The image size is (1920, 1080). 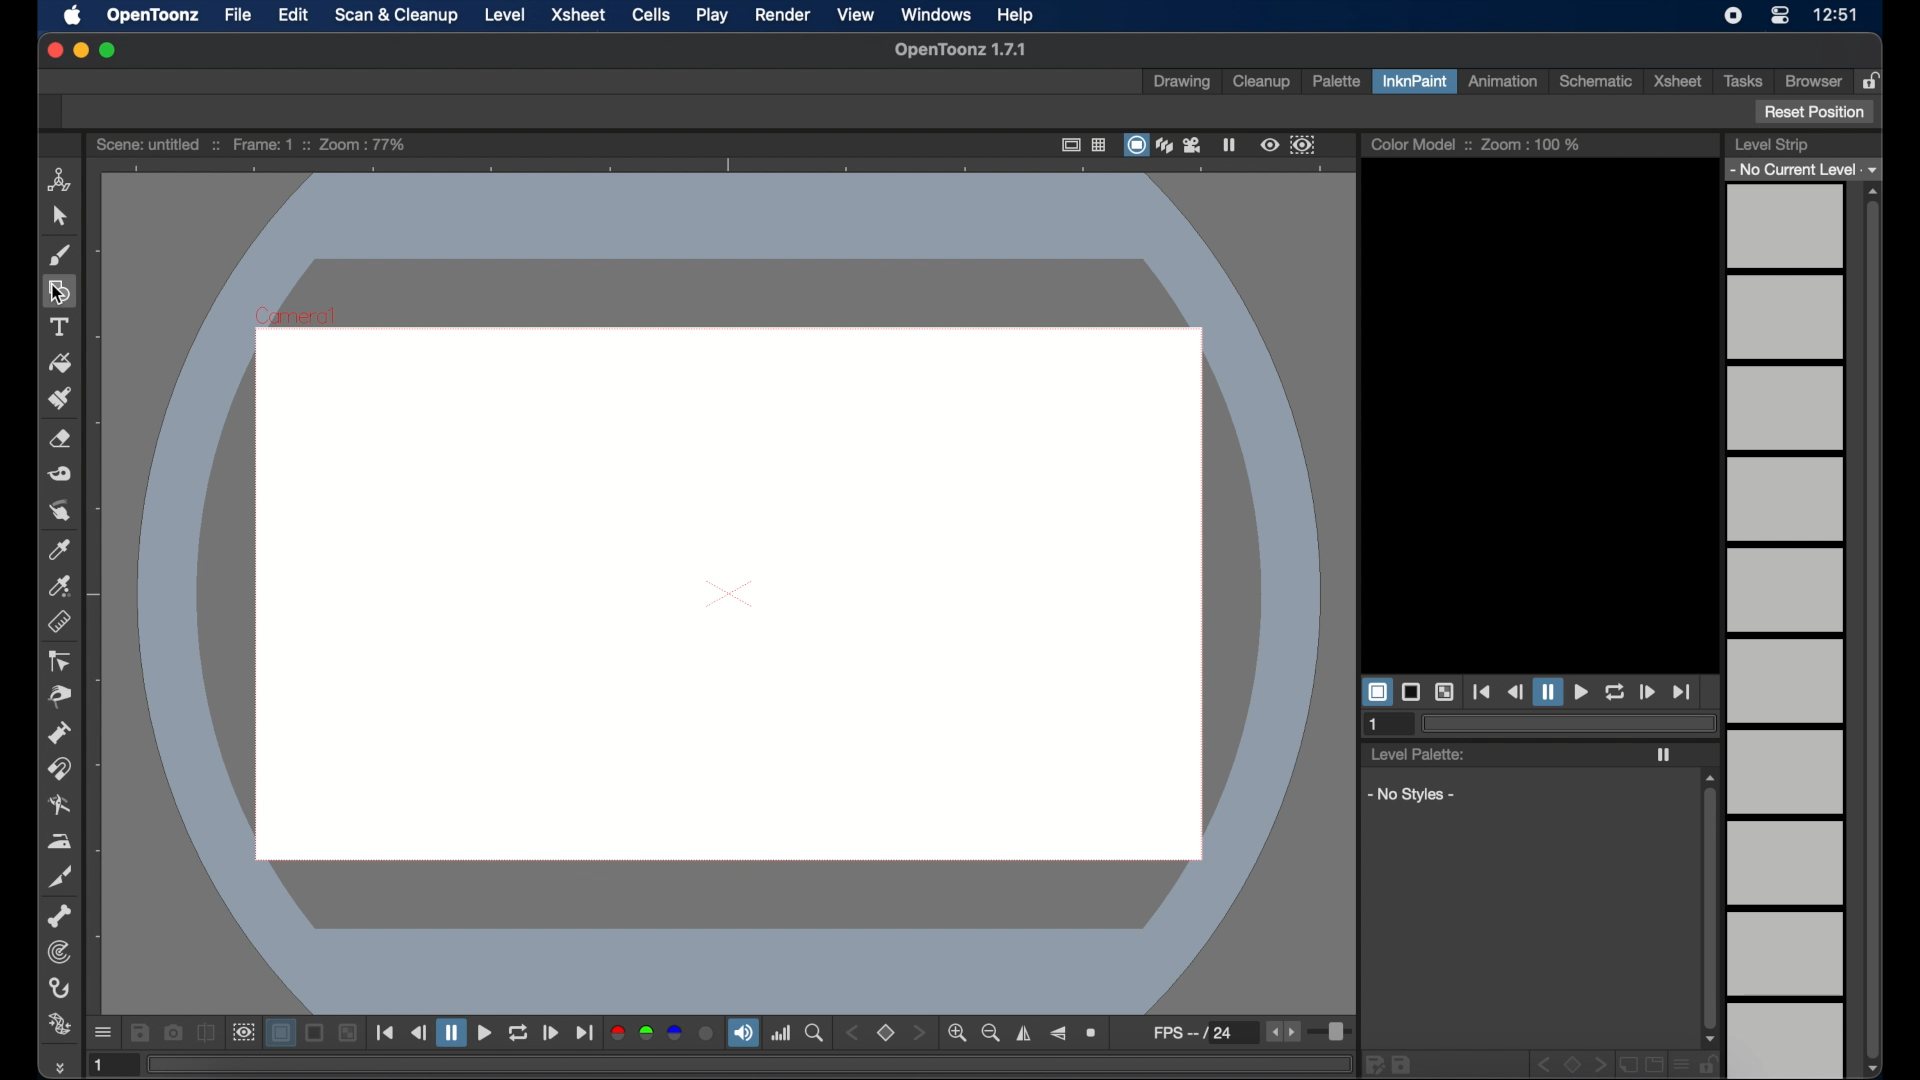 I want to click on scroll up arrow, so click(x=1873, y=191).